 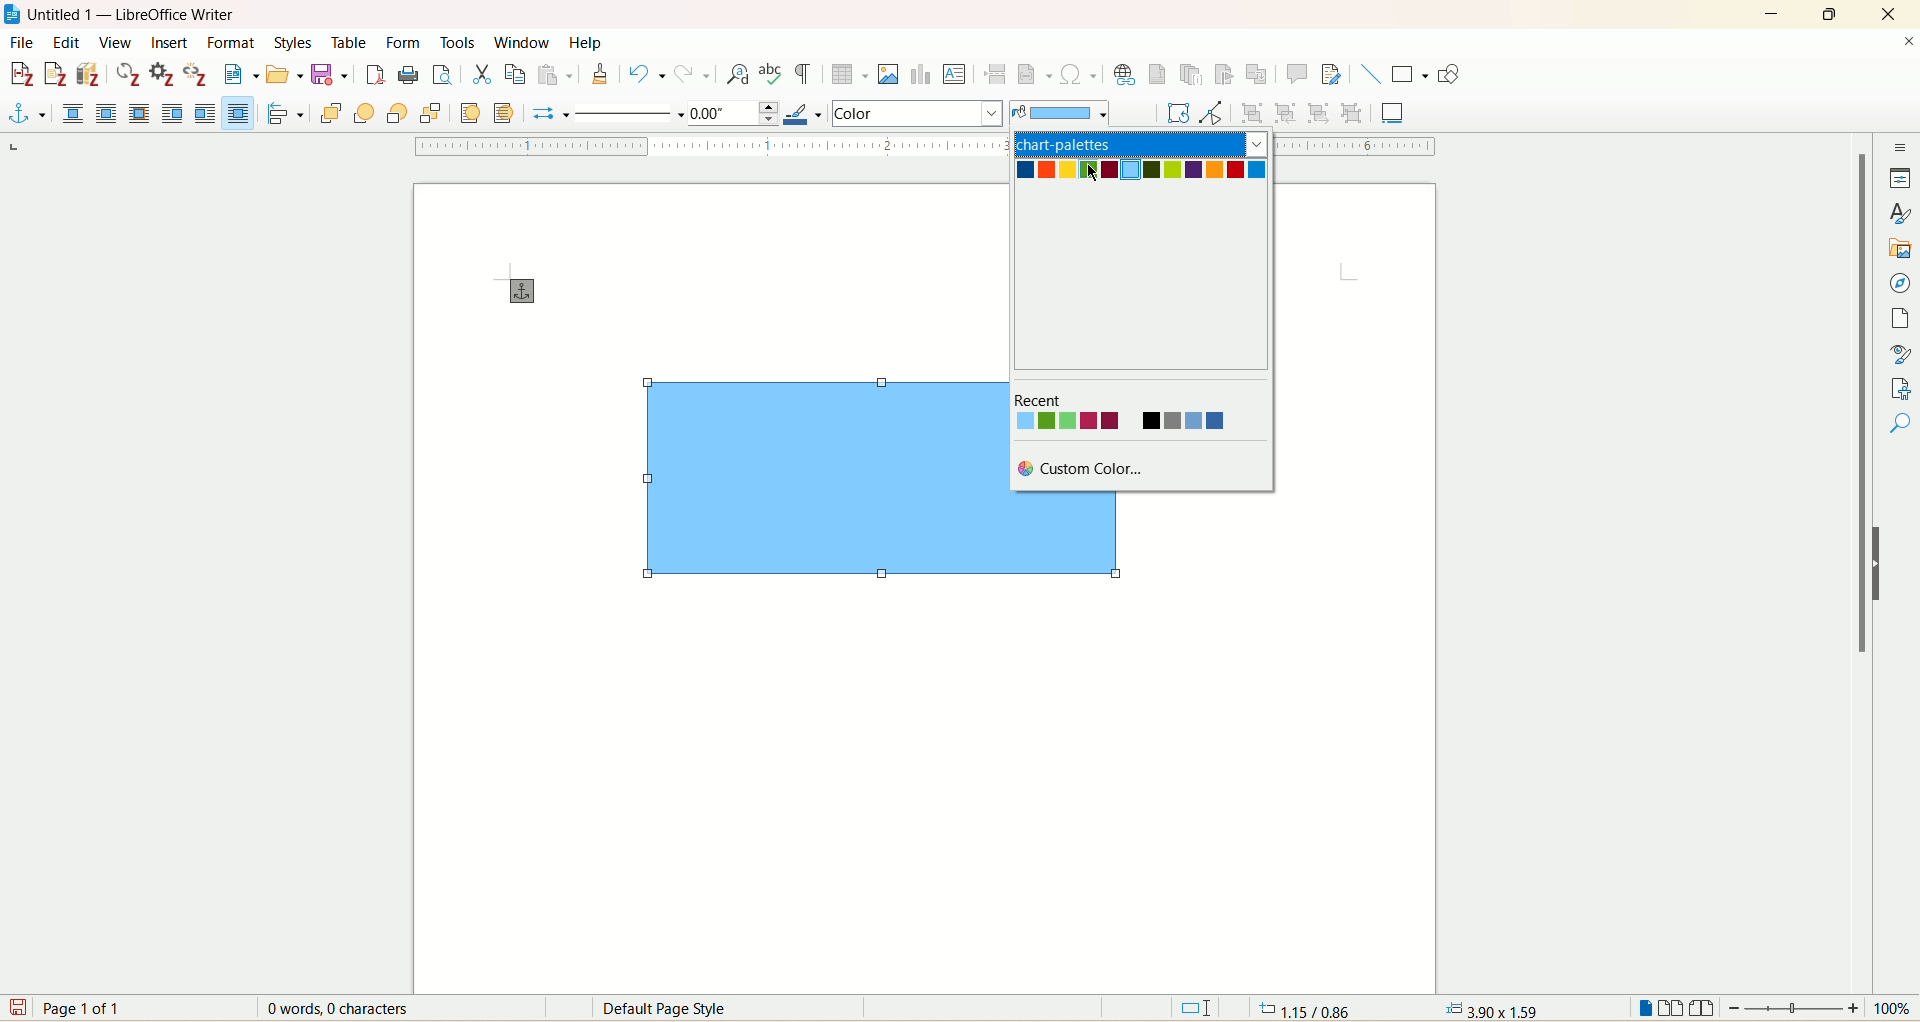 What do you see at coordinates (289, 114) in the screenshot?
I see `align object` at bounding box center [289, 114].